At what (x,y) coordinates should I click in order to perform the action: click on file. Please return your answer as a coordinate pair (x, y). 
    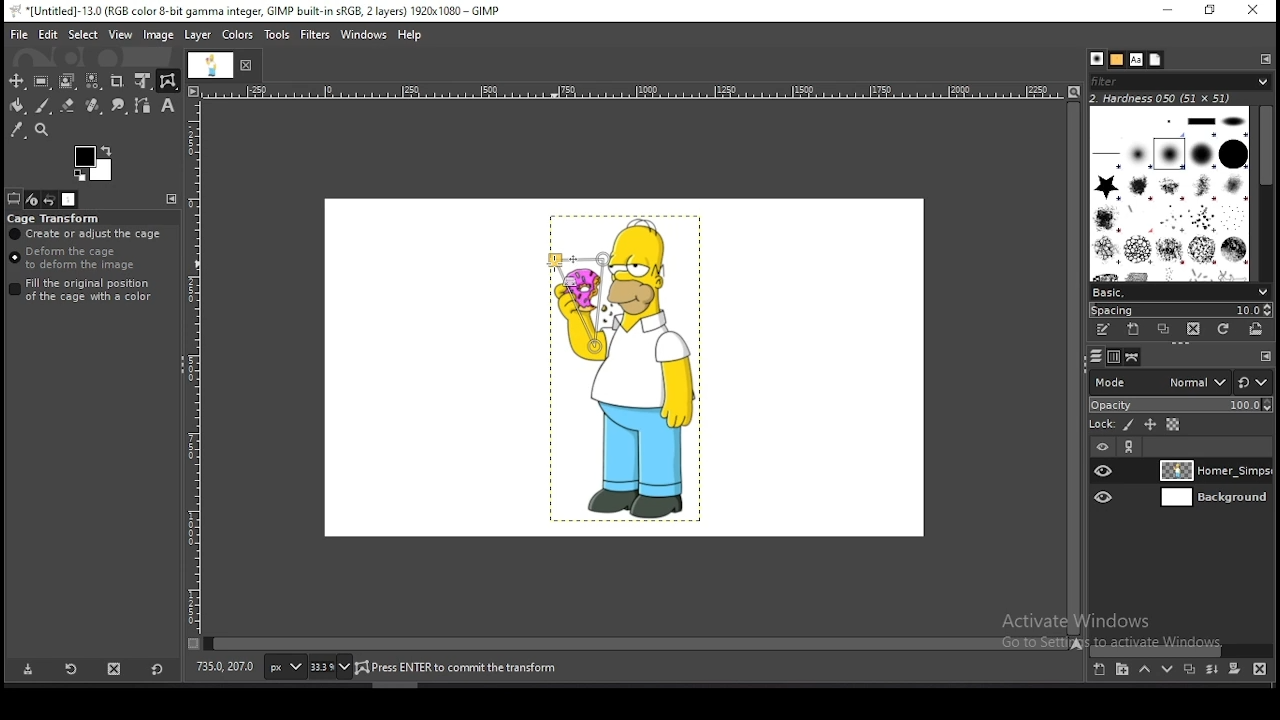
    Looking at the image, I should click on (19, 33).